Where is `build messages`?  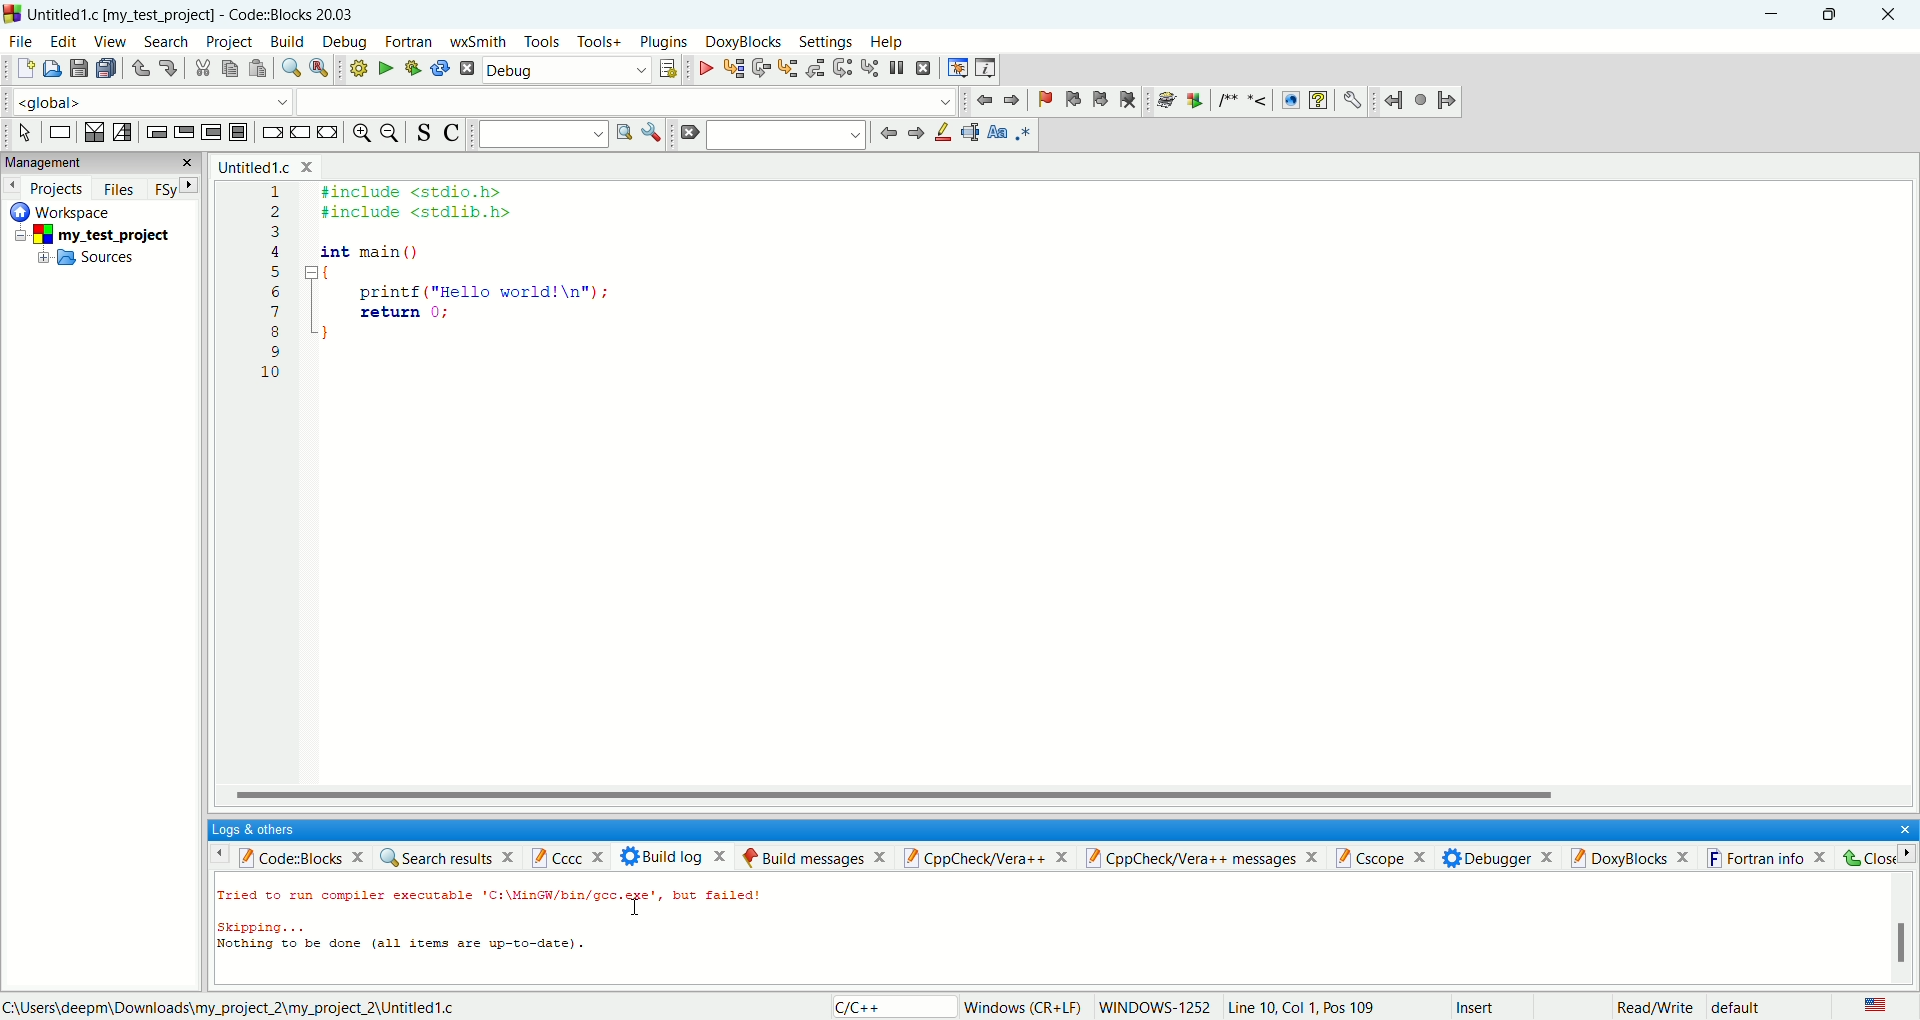 build messages is located at coordinates (813, 857).